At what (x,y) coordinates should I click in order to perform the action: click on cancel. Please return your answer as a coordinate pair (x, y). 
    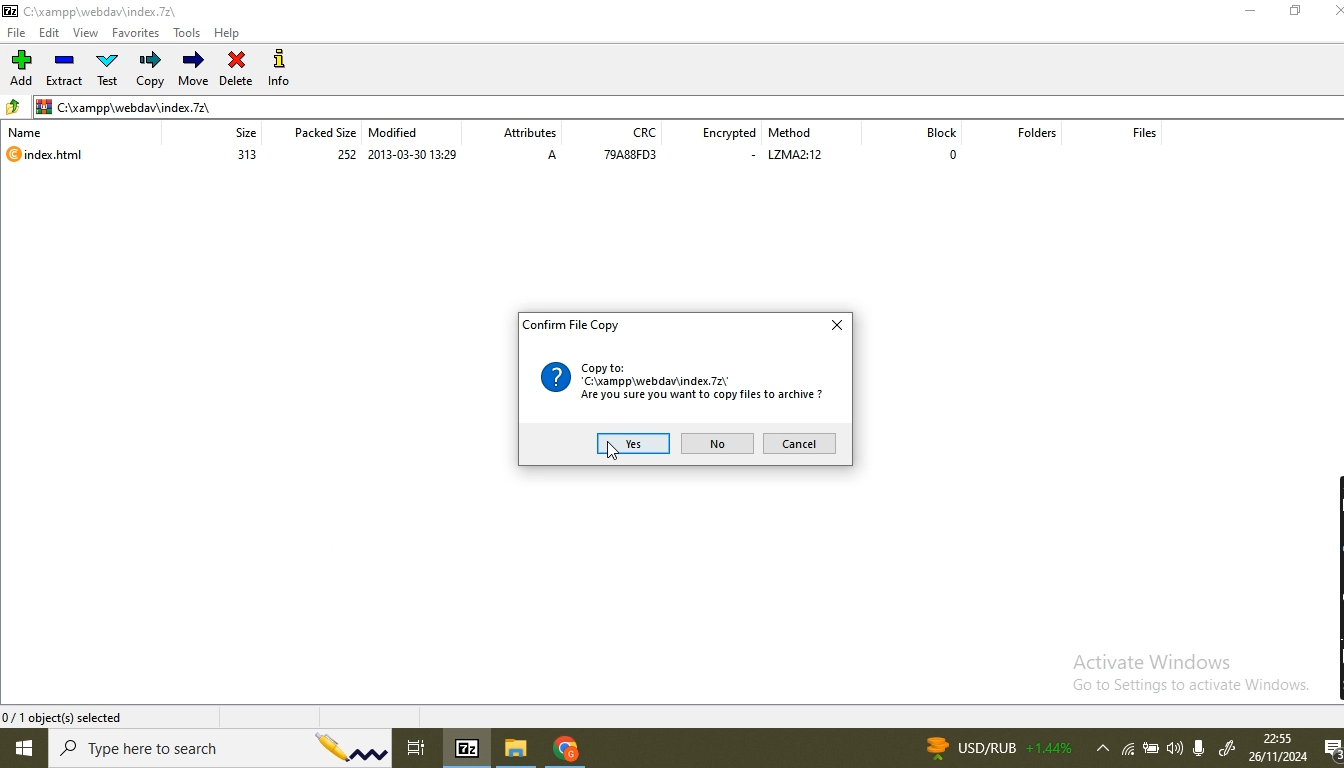
    Looking at the image, I should click on (802, 443).